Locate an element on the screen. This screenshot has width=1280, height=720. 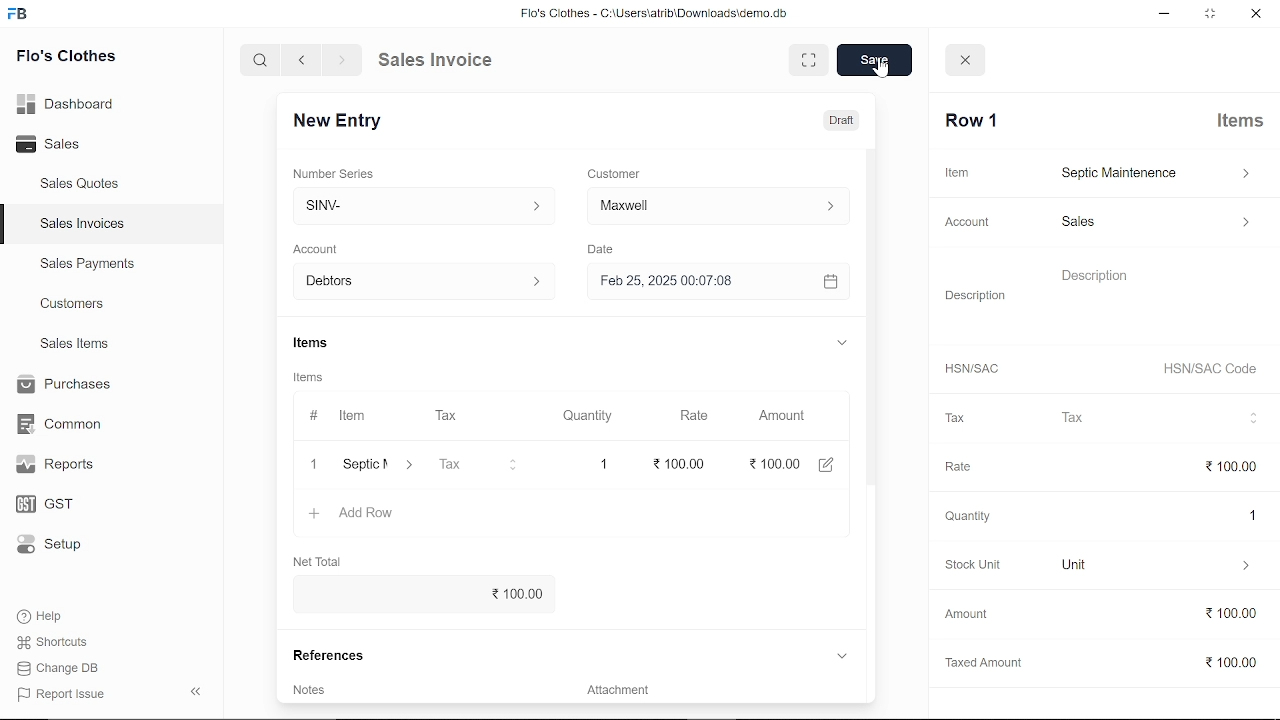
Item is located at coordinates (956, 172).